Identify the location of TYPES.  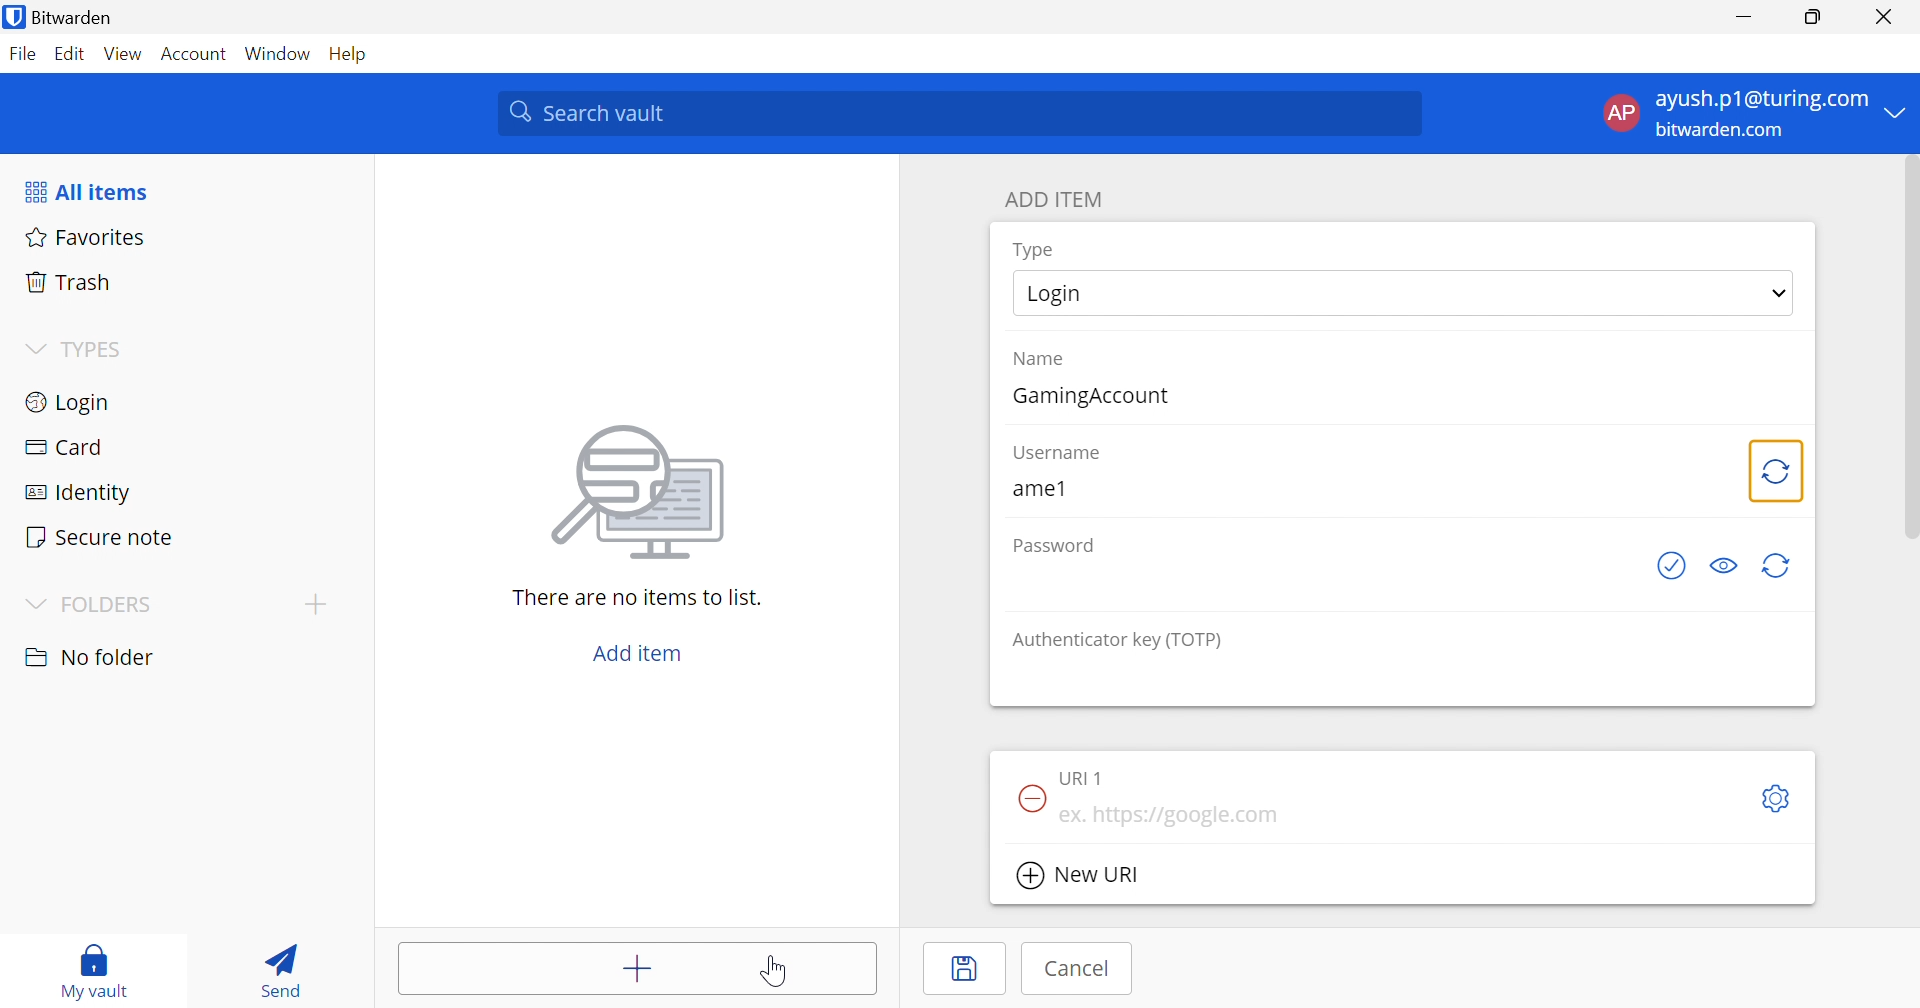
(98, 348).